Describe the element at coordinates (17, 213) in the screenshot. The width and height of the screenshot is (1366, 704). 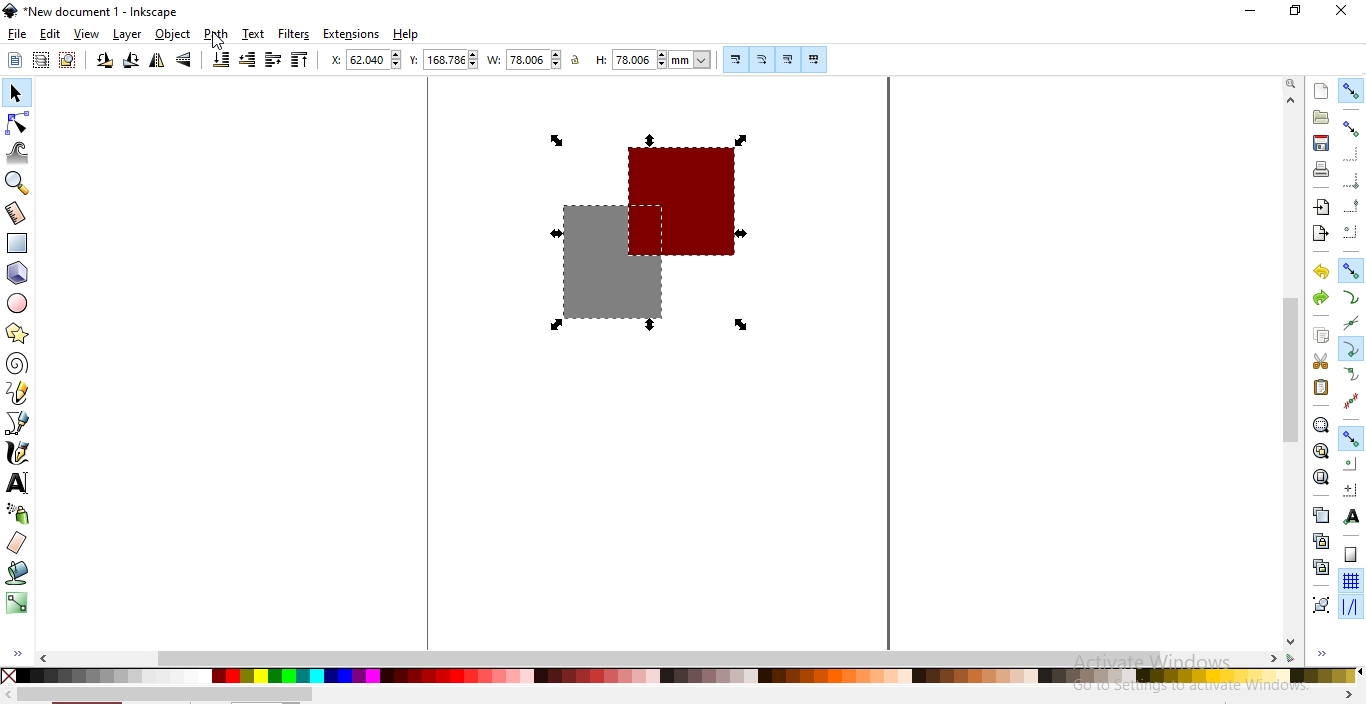
I see `measurement tool` at that location.